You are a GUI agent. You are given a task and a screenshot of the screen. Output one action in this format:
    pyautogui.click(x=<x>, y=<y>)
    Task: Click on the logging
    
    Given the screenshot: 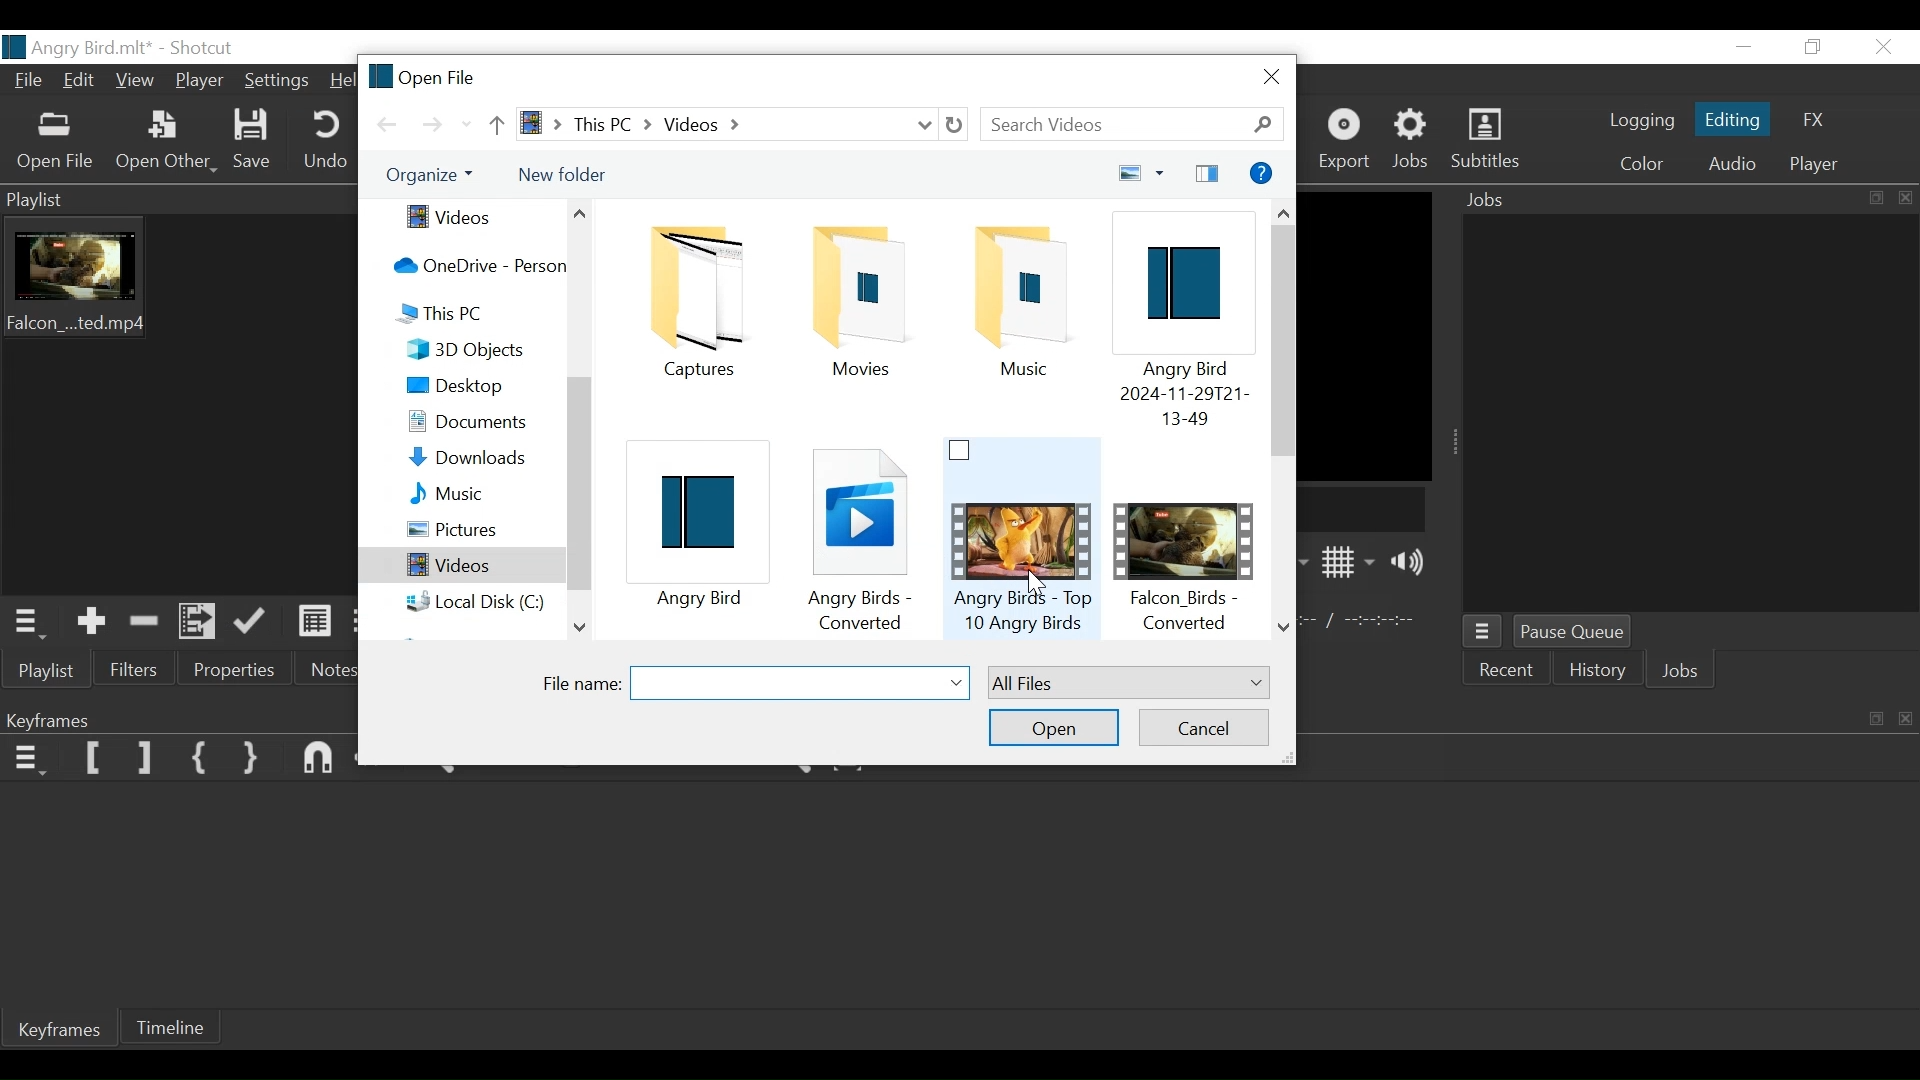 What is the action you would take?
    pyautogui.click(x=1640, y=120)
    